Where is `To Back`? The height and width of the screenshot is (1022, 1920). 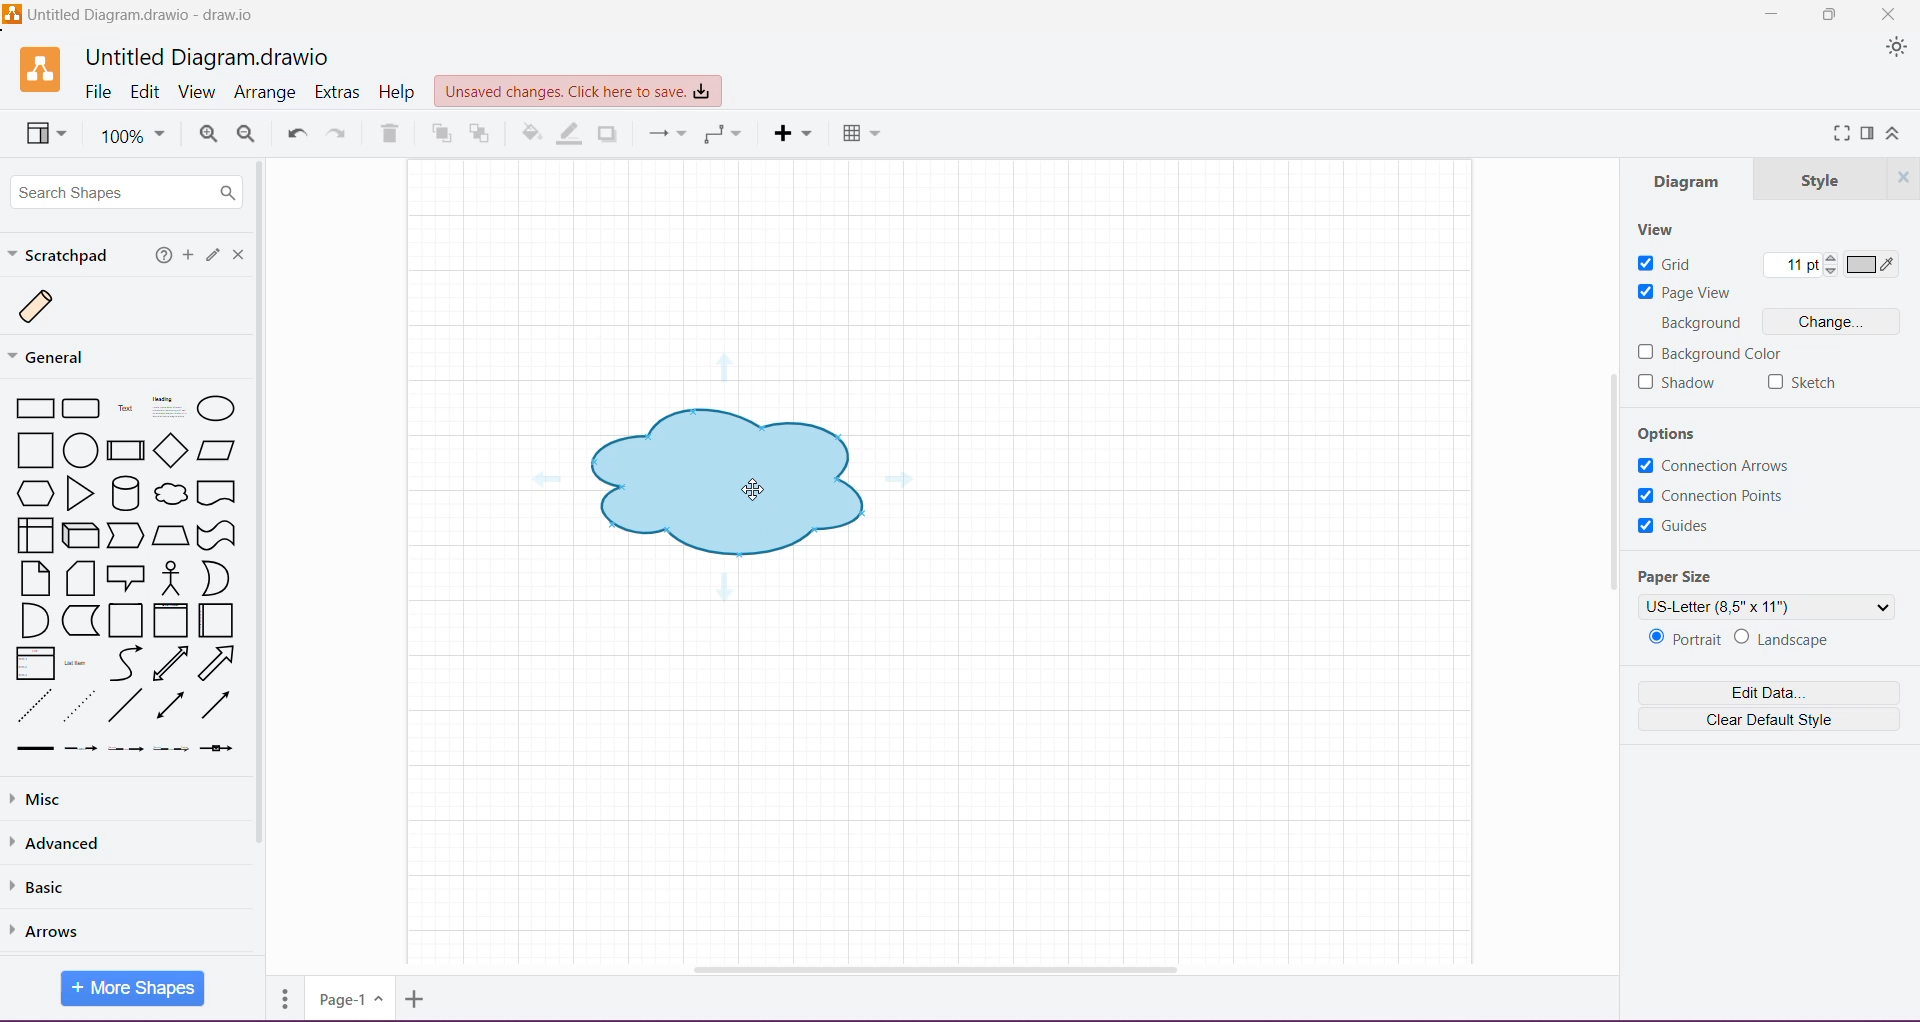
To Back is located at coordinates (481, 135).